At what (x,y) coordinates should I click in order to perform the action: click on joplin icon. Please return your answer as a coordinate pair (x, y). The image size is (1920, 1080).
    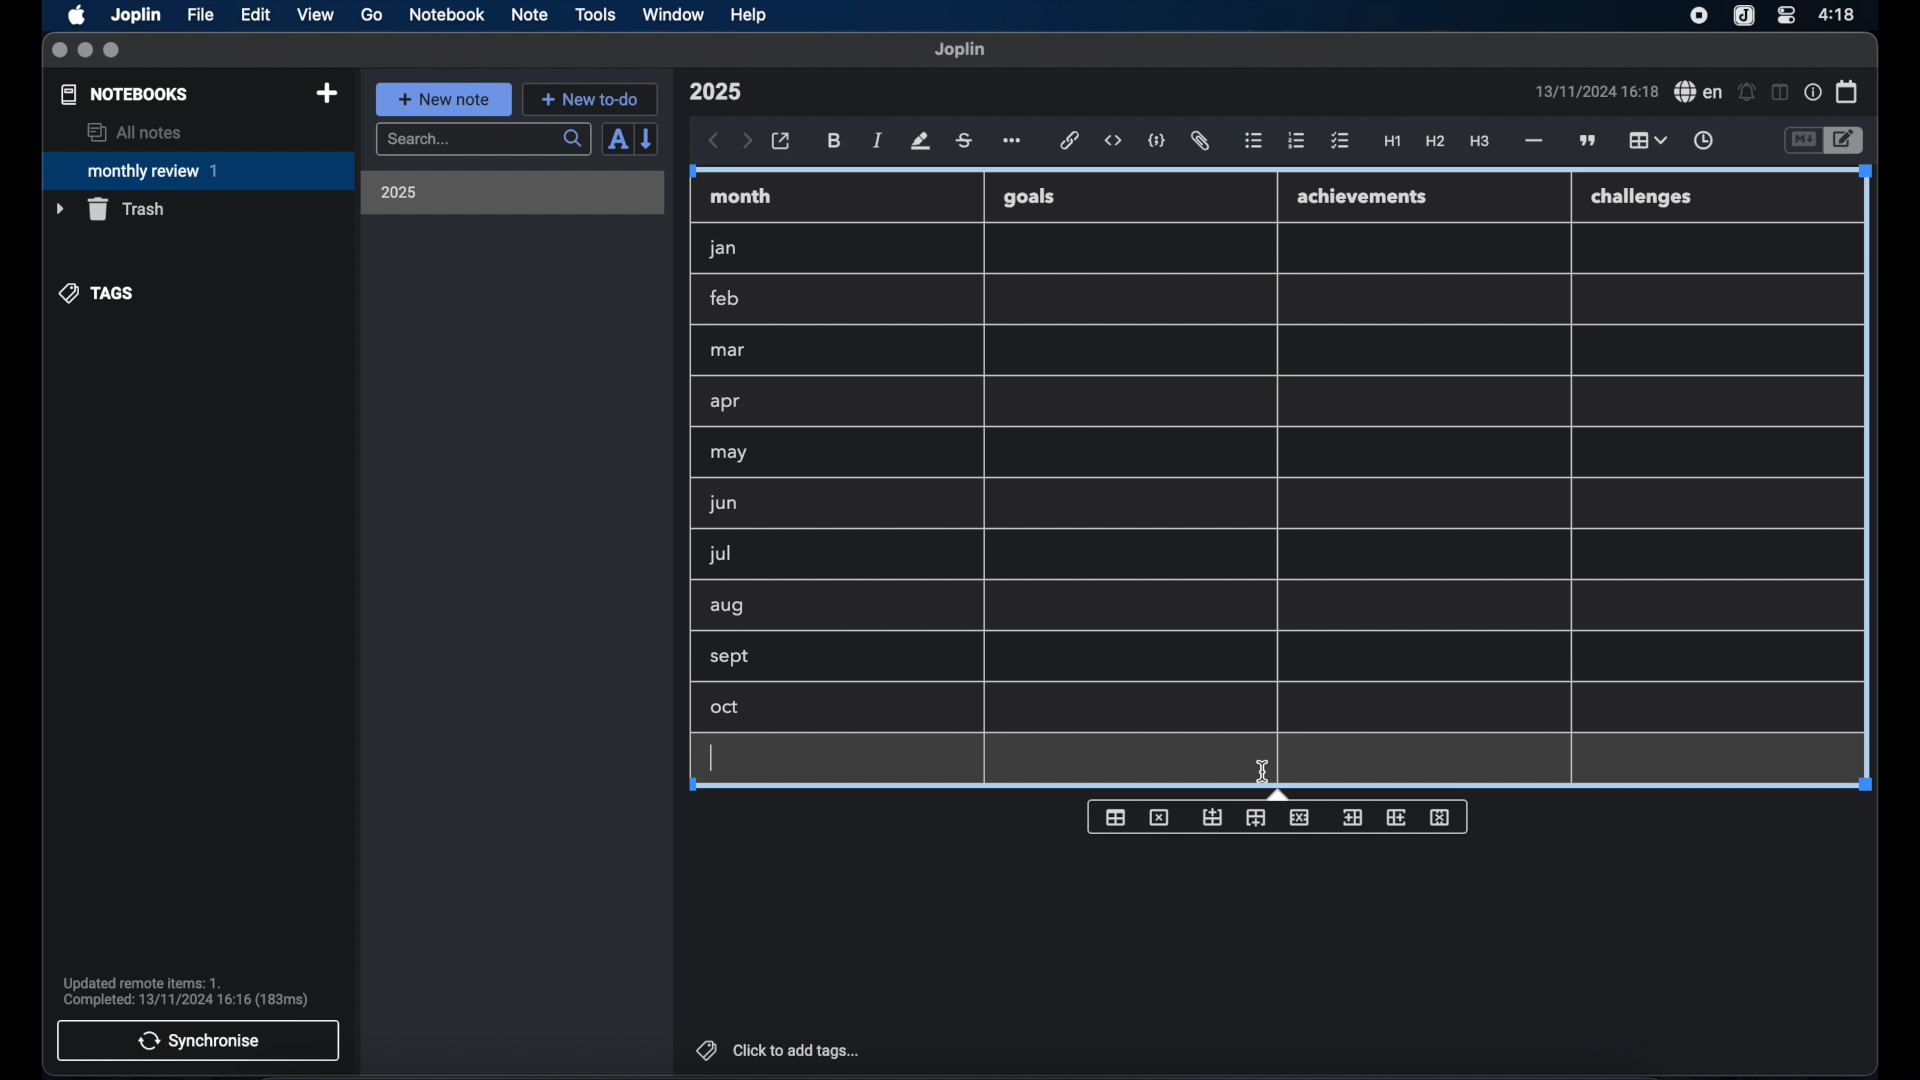
    Looking at the image, I should click on (1742, 17).